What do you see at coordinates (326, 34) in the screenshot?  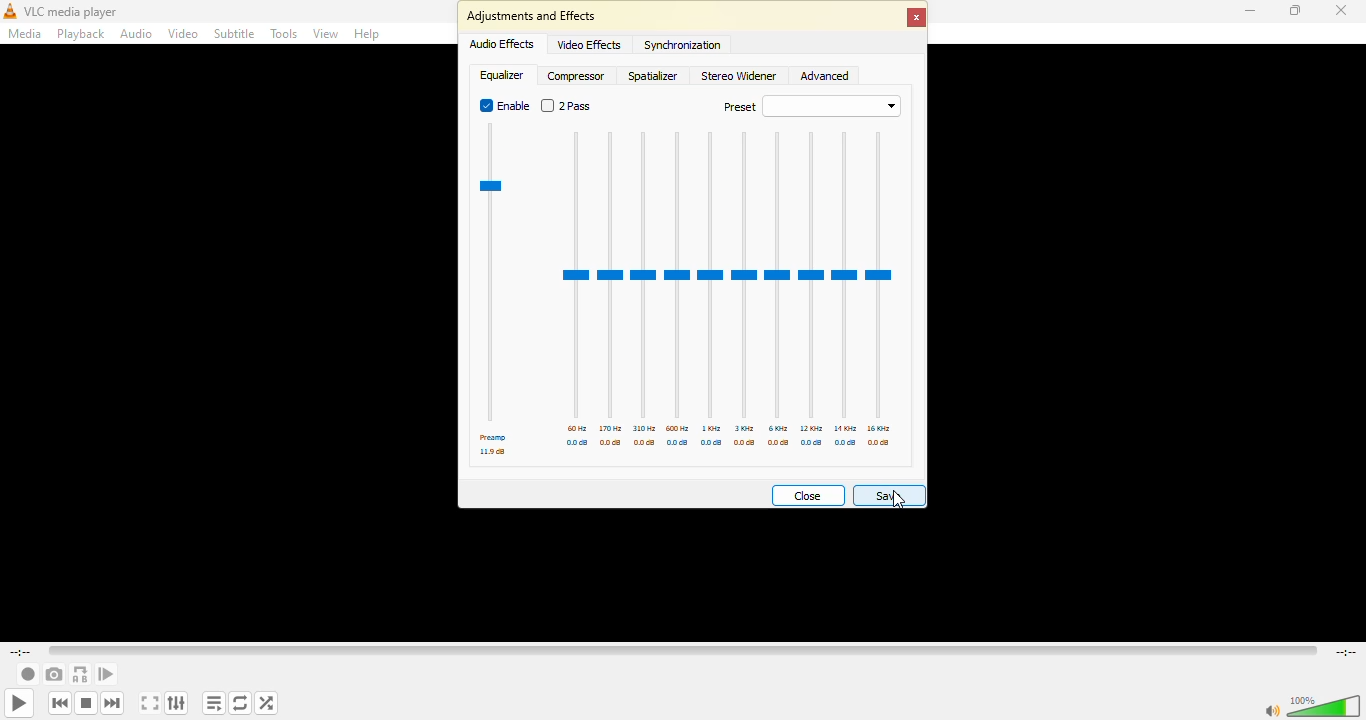 I see `view` at bounding box center [326, 34].